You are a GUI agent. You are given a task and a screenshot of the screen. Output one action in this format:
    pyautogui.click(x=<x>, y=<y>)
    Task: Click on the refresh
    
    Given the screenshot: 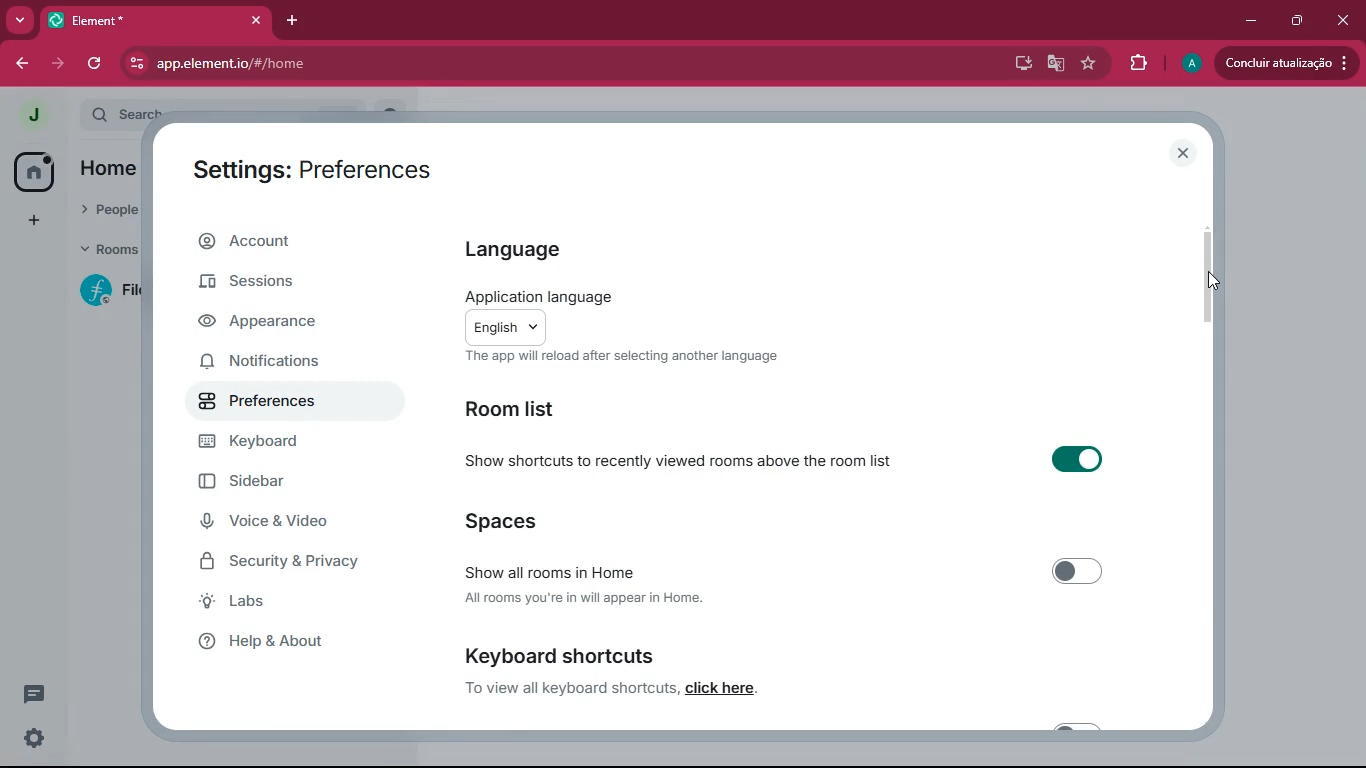 What is the action you would take?
    pyautogui.click(x=94, y=65)
    